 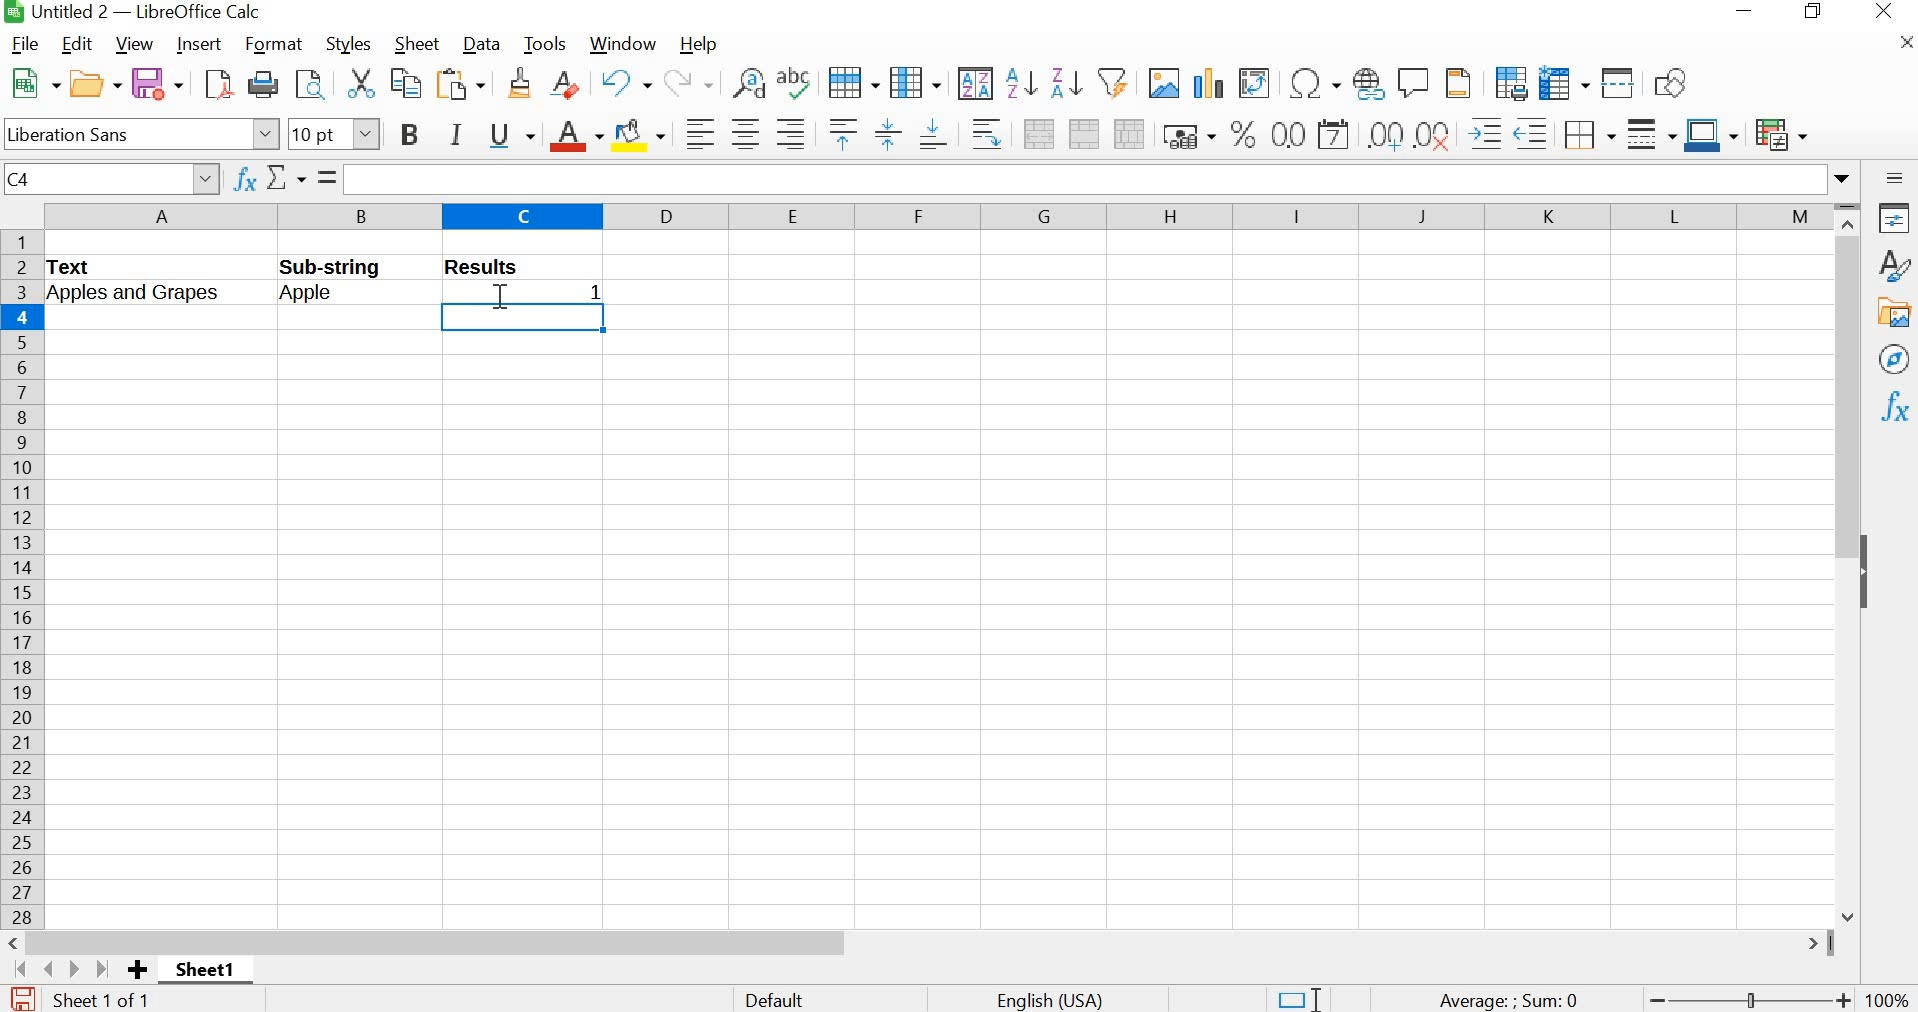 I want to click on styles, so click(x=1893, y=265).